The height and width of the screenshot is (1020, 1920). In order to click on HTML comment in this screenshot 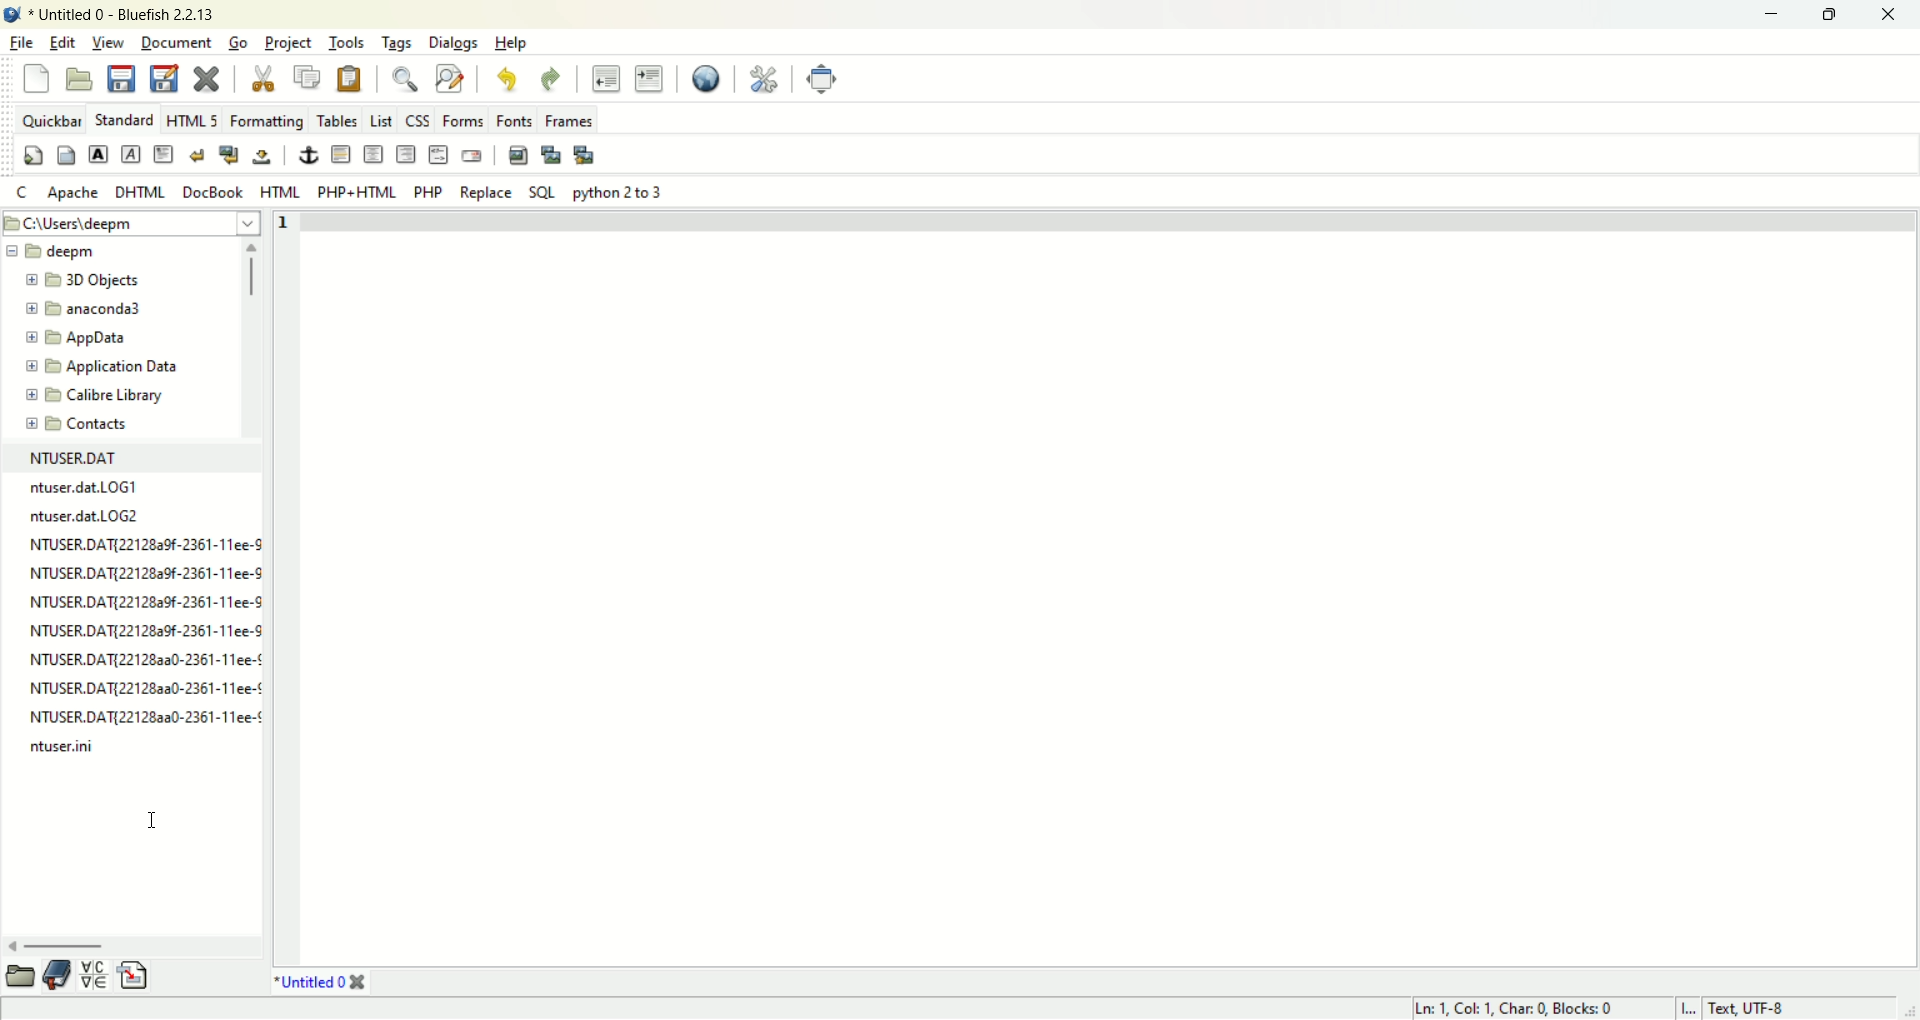, I will do `click(437, 154)`.